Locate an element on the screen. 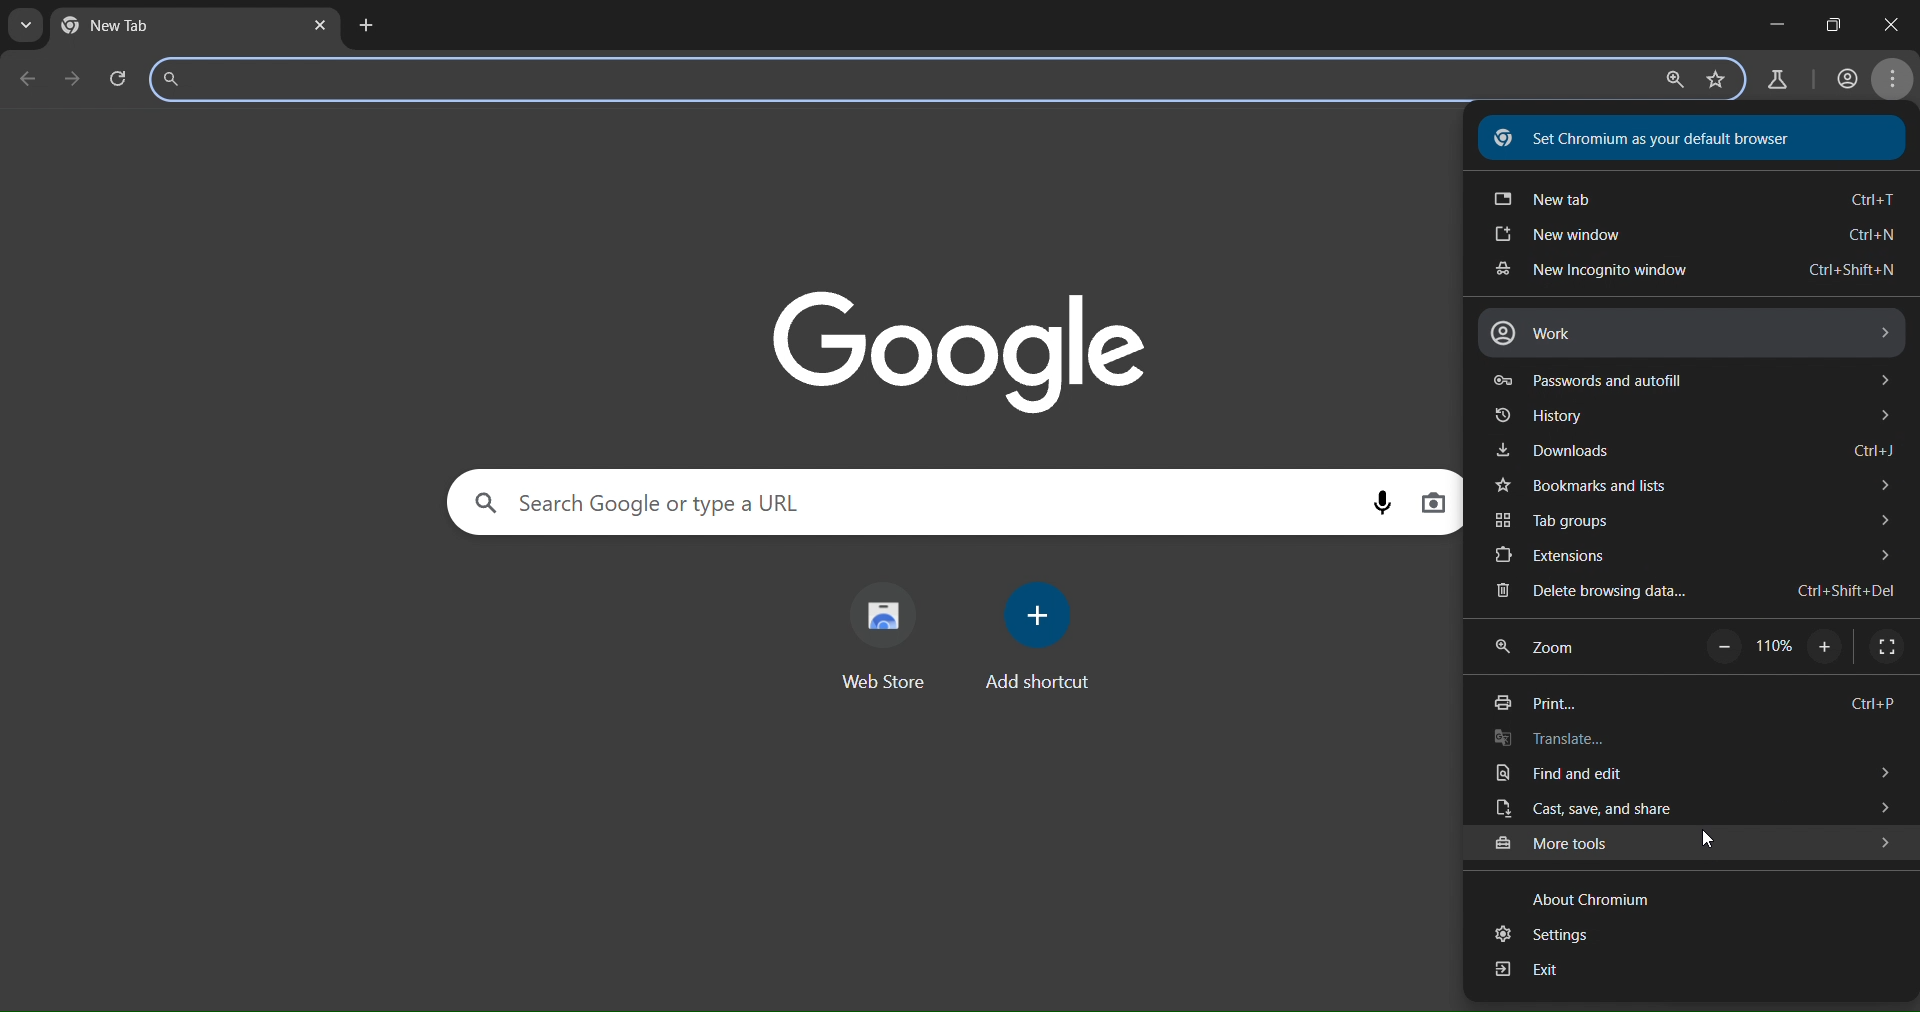 The height and width of the screenshot is (1012, 1920). history is located at coordinates (1687, 418).